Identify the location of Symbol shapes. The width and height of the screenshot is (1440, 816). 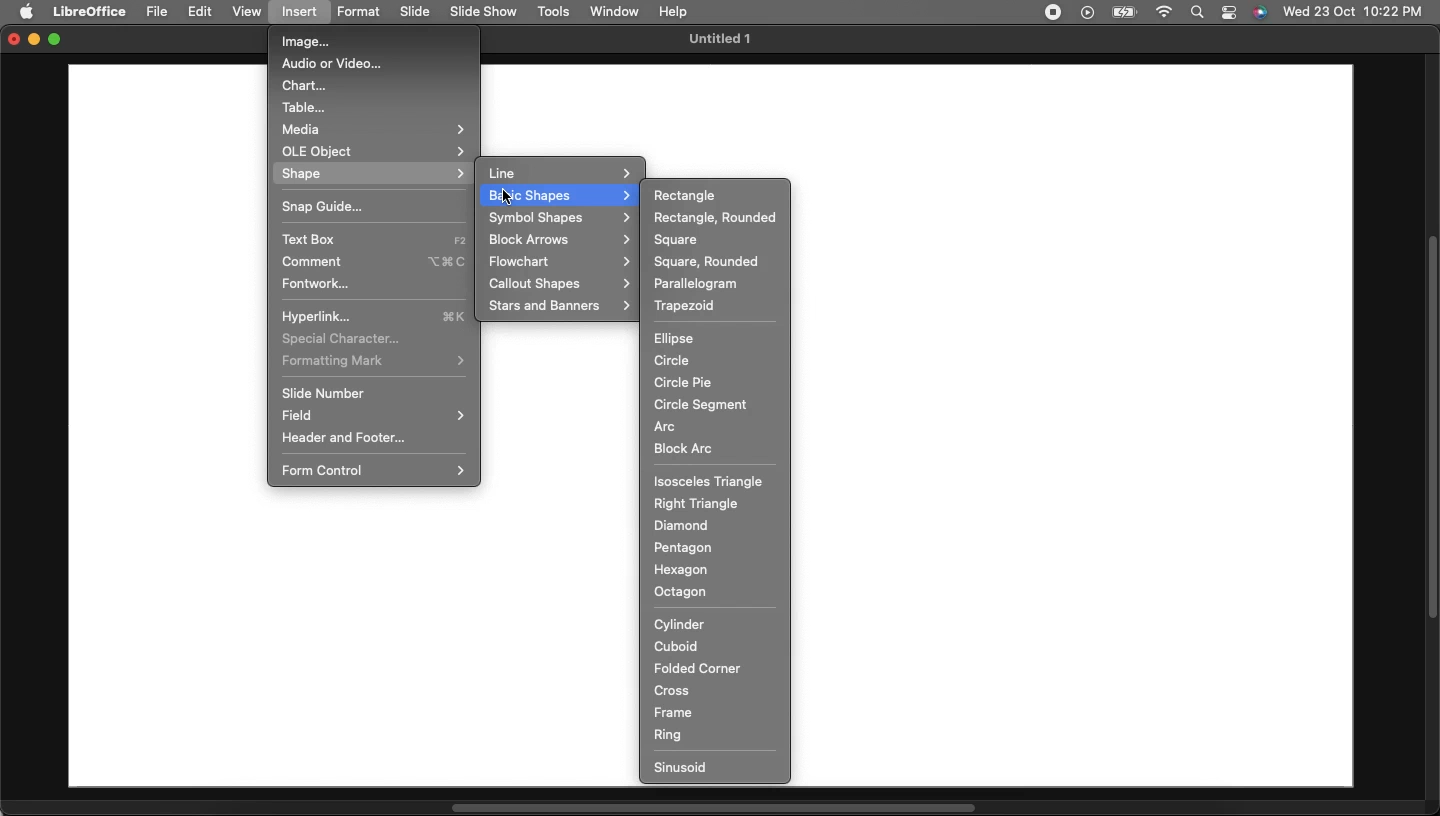
(560, 217).